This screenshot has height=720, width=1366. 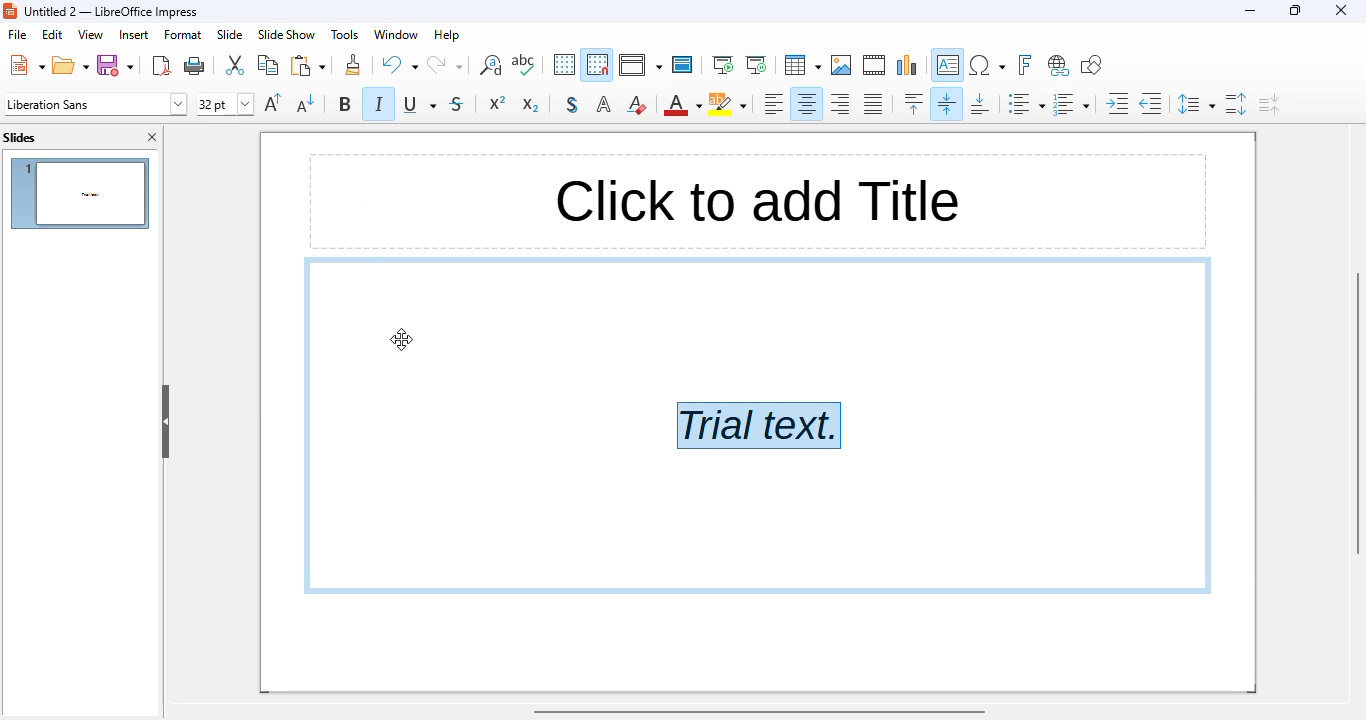 What do you see at coordinates (195, 66) in the screenshot?
I see `Print` at bounding box center [195, 66].